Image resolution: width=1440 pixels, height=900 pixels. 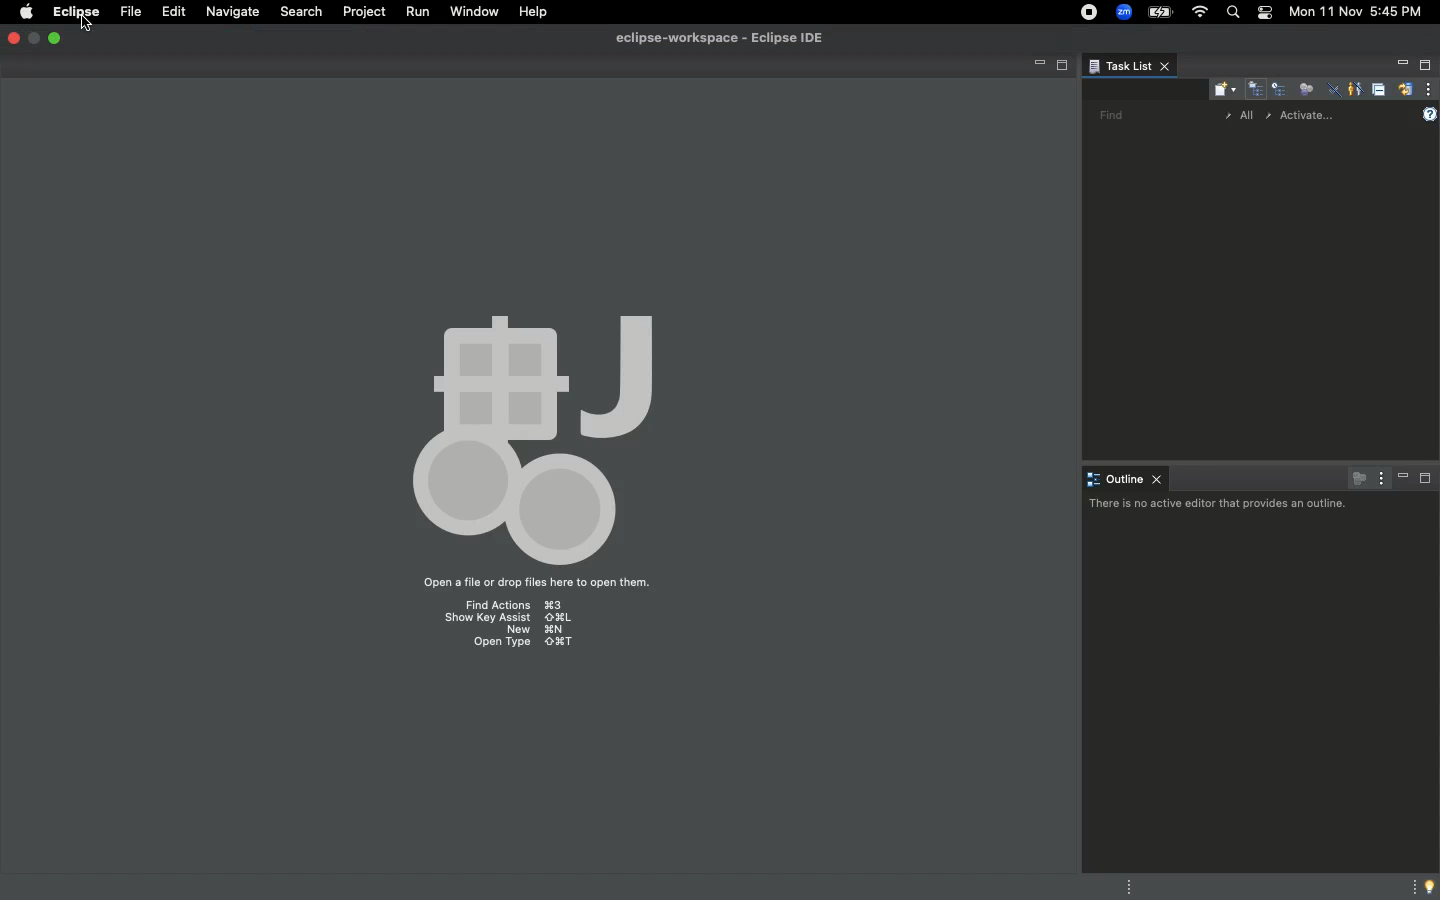 What do you see at coordinates (1085, 12) in the screenshot?
I see `Recording` at bounding box center [1085, 12].